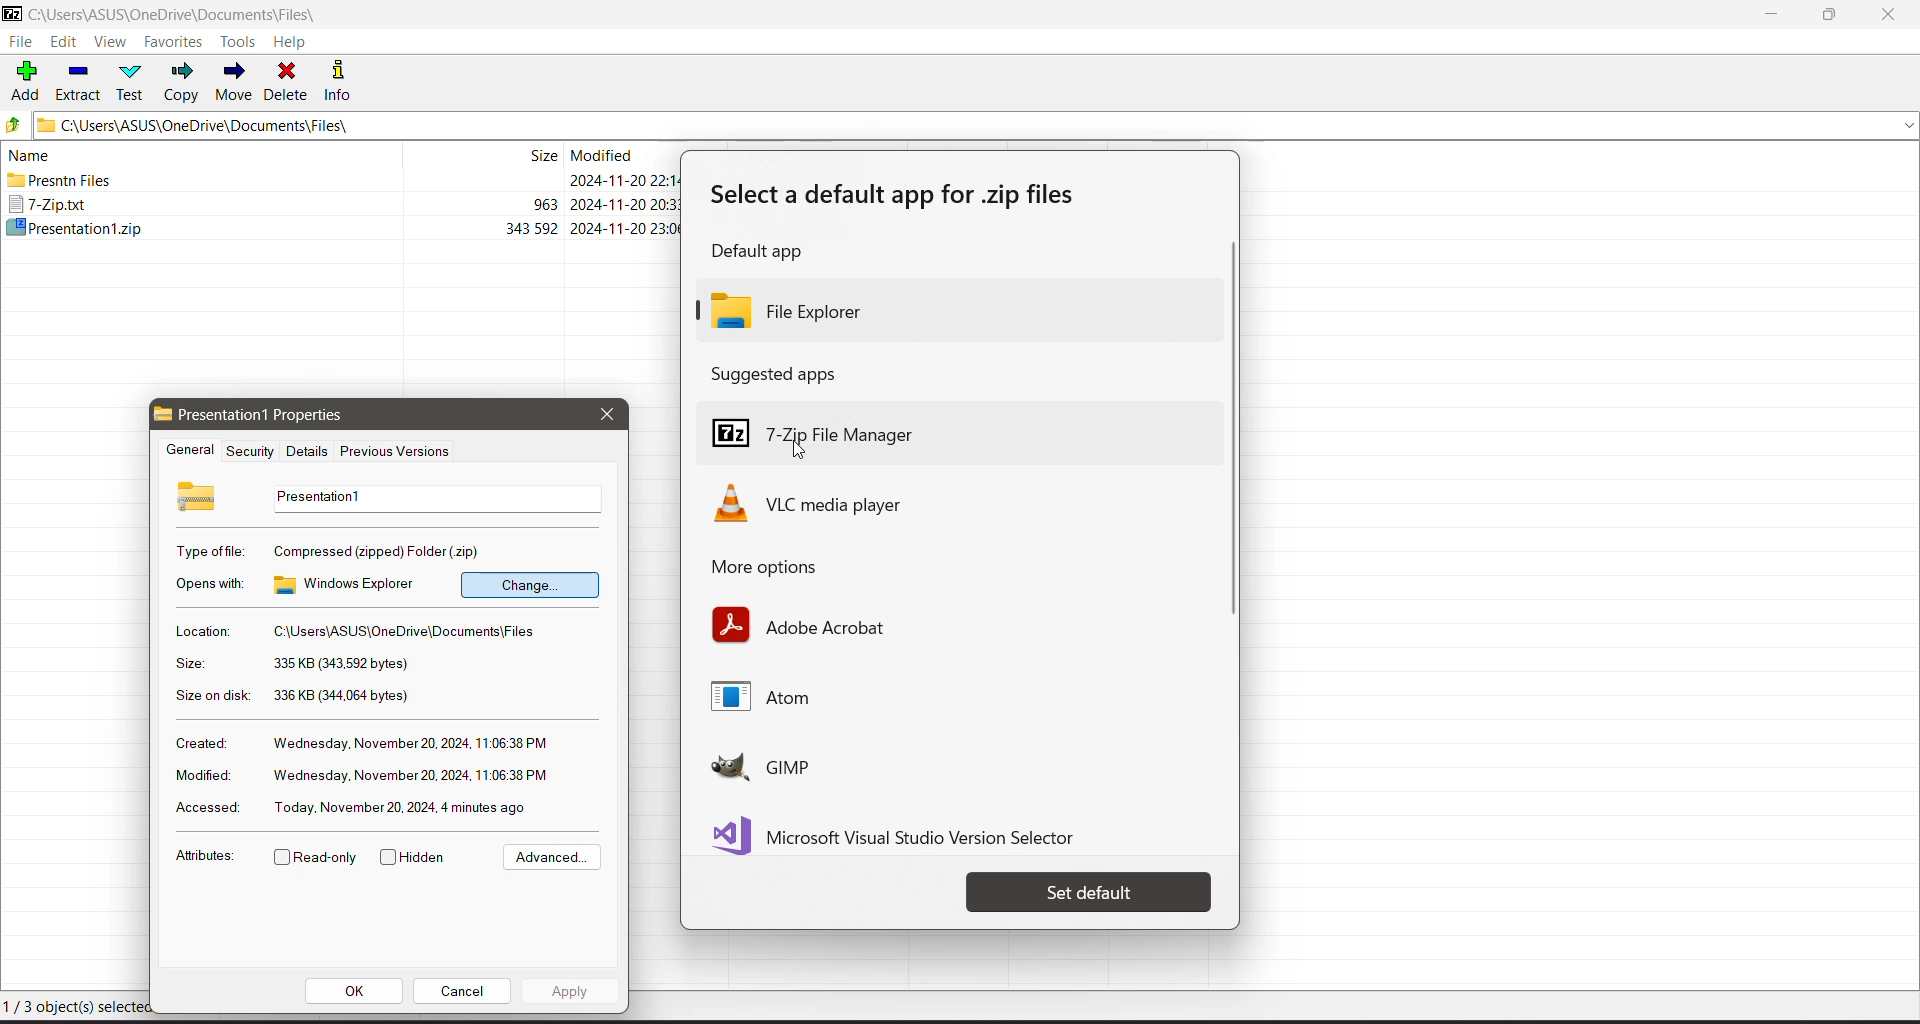 Image resolution: width=1920 pixels, height=1024 pixels. I want to click on Minimize, so click(1772, 15).